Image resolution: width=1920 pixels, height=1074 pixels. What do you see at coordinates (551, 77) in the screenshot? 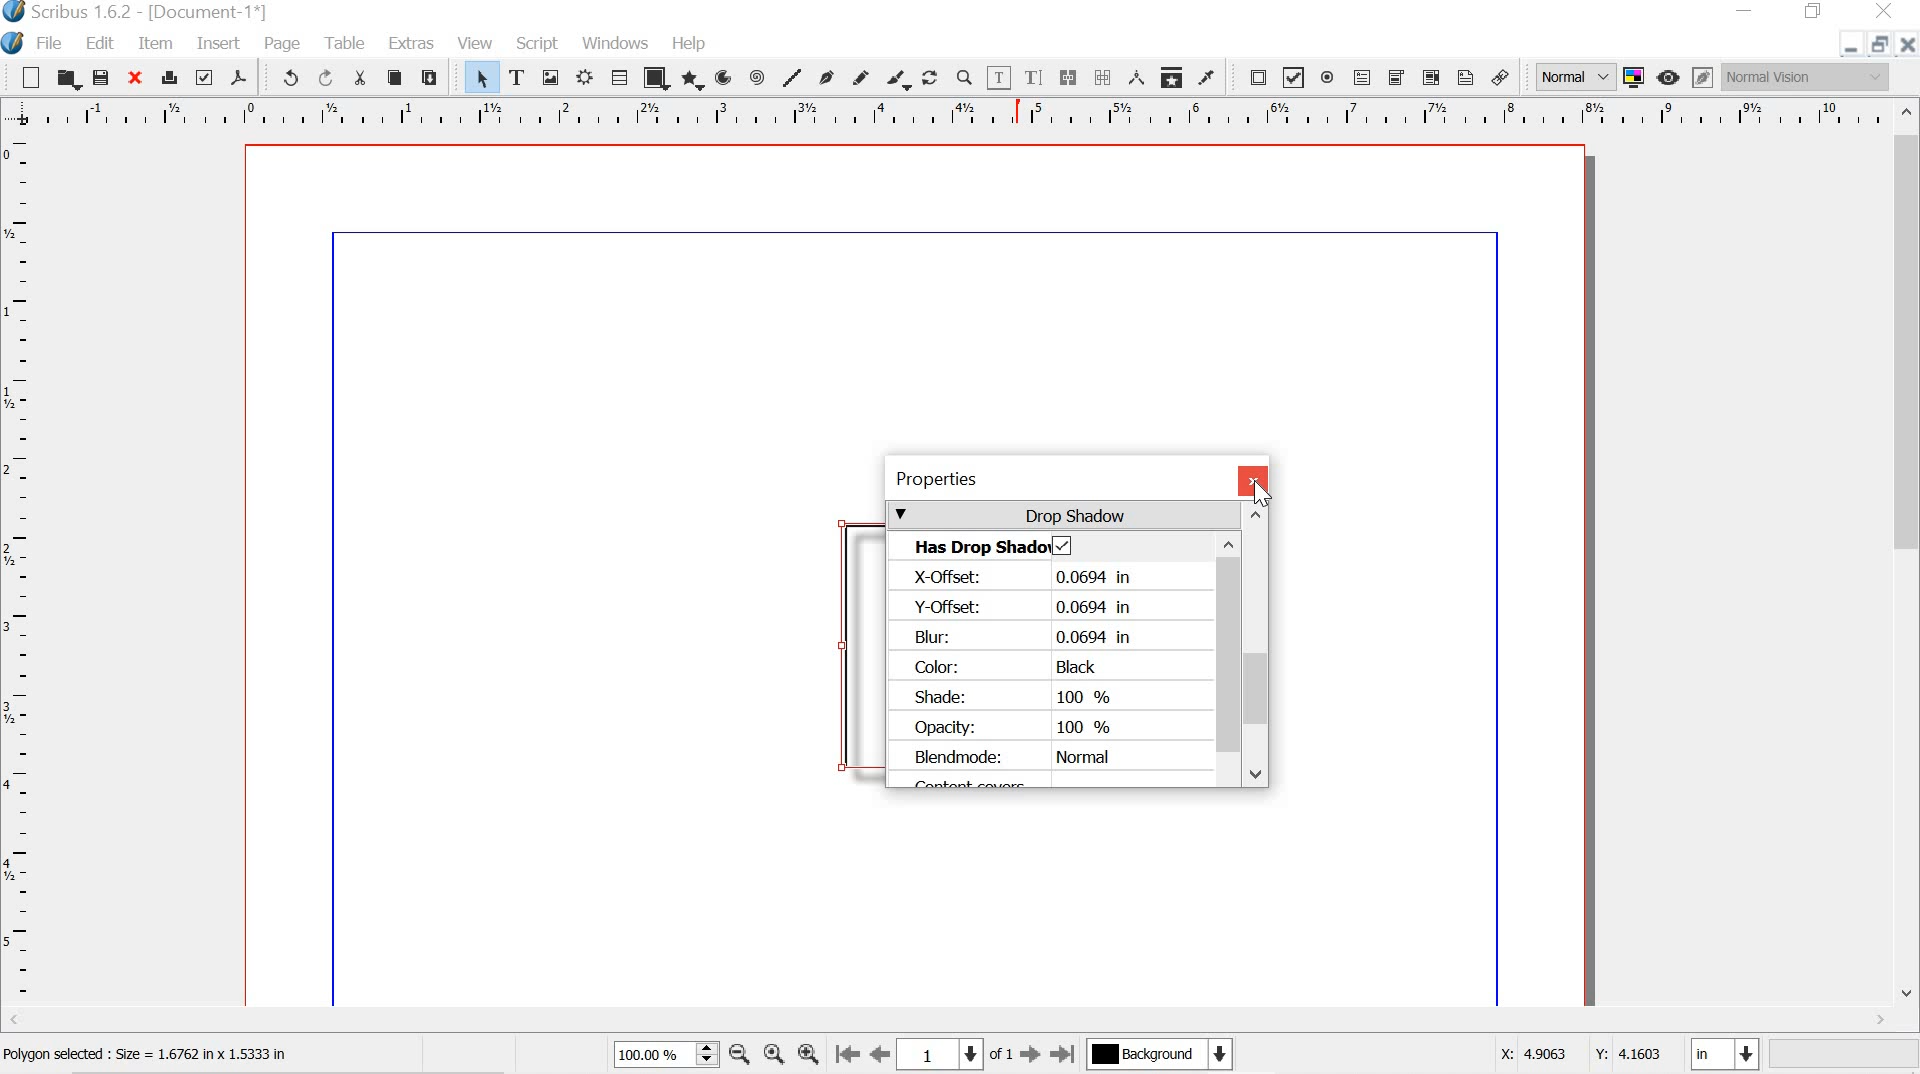
I see `image frame` at bounding box center [551, 77].